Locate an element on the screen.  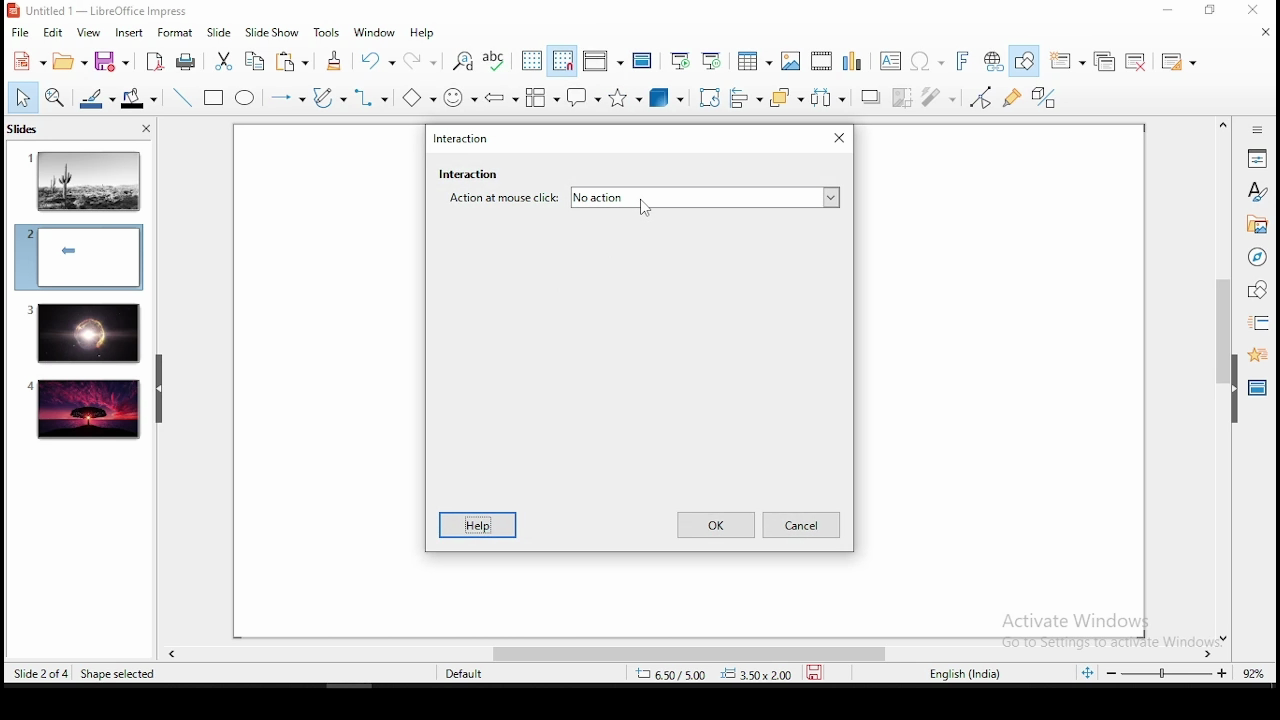
paste is located at coordinates (295, 61).